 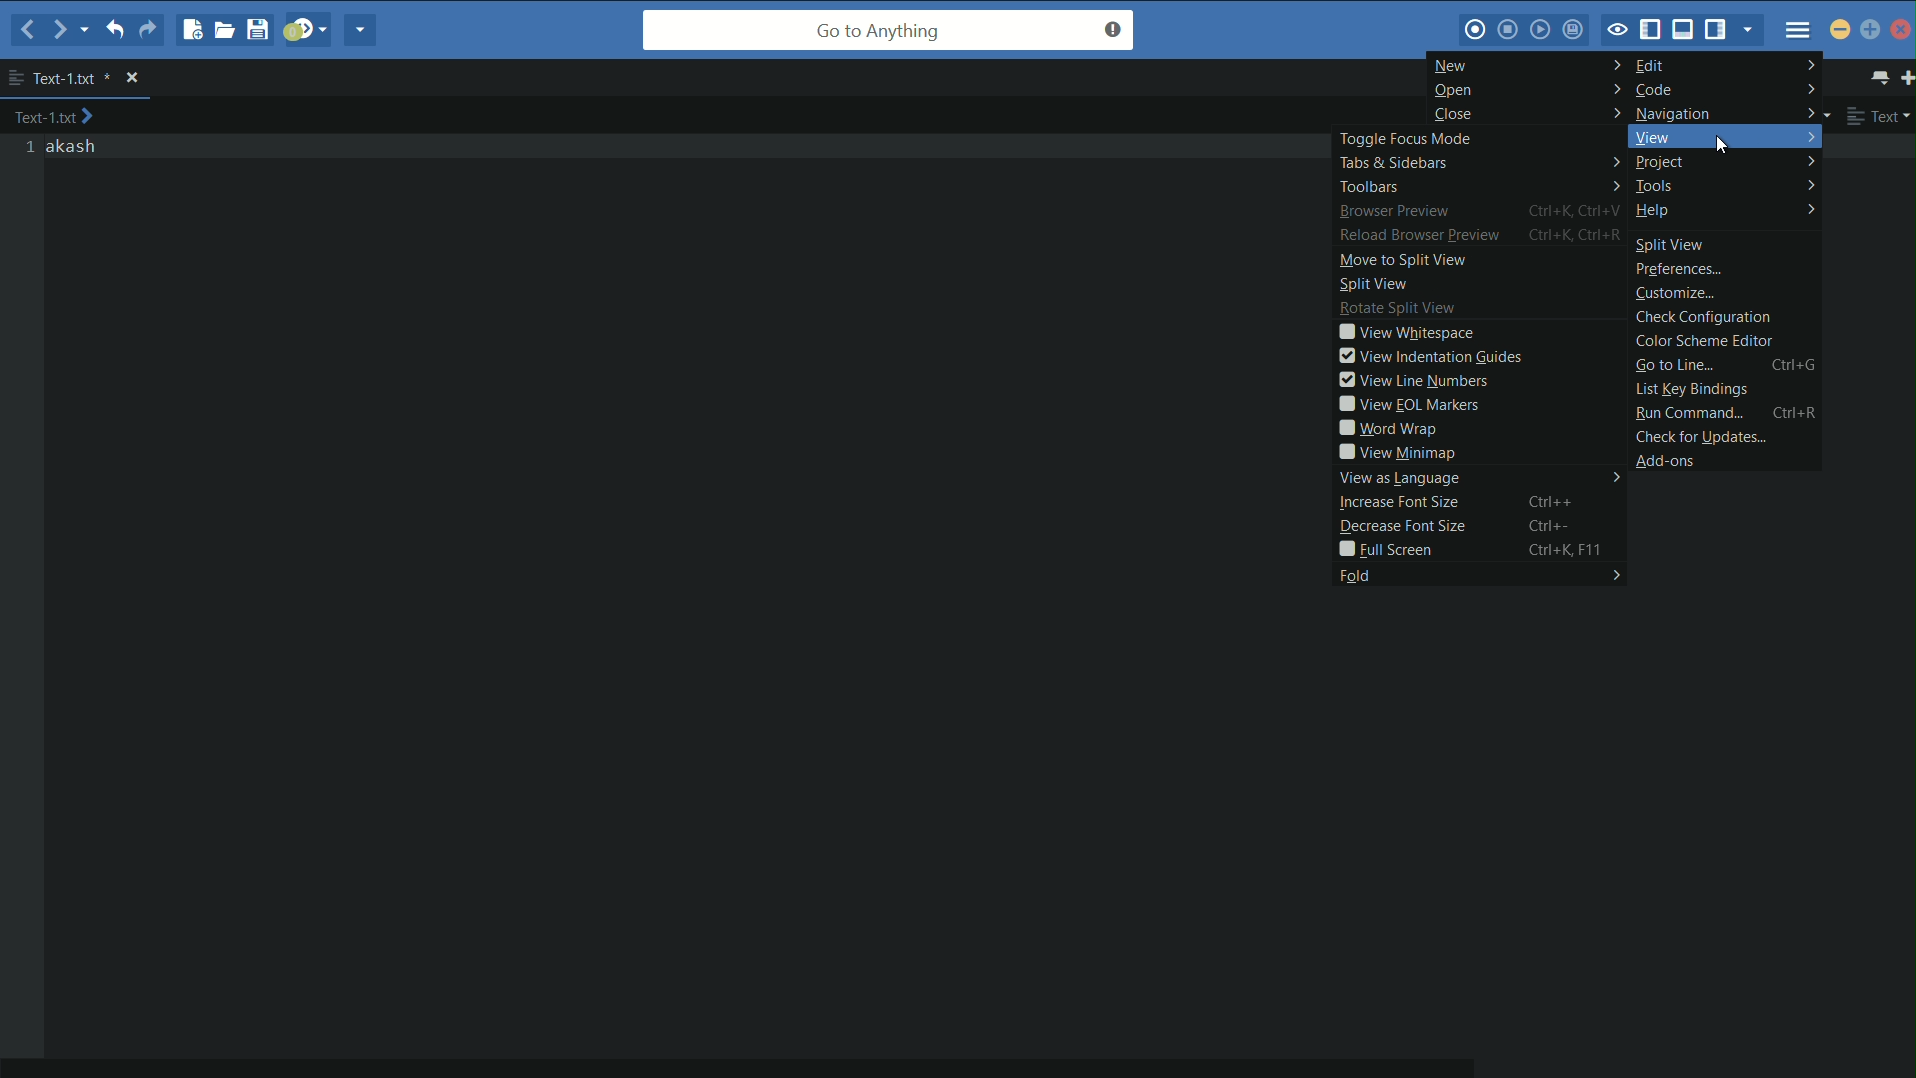 What do you see at coordinates (1478, 211) in the screenshot?
I see `browser preview` at bounding box center [1478, 211].